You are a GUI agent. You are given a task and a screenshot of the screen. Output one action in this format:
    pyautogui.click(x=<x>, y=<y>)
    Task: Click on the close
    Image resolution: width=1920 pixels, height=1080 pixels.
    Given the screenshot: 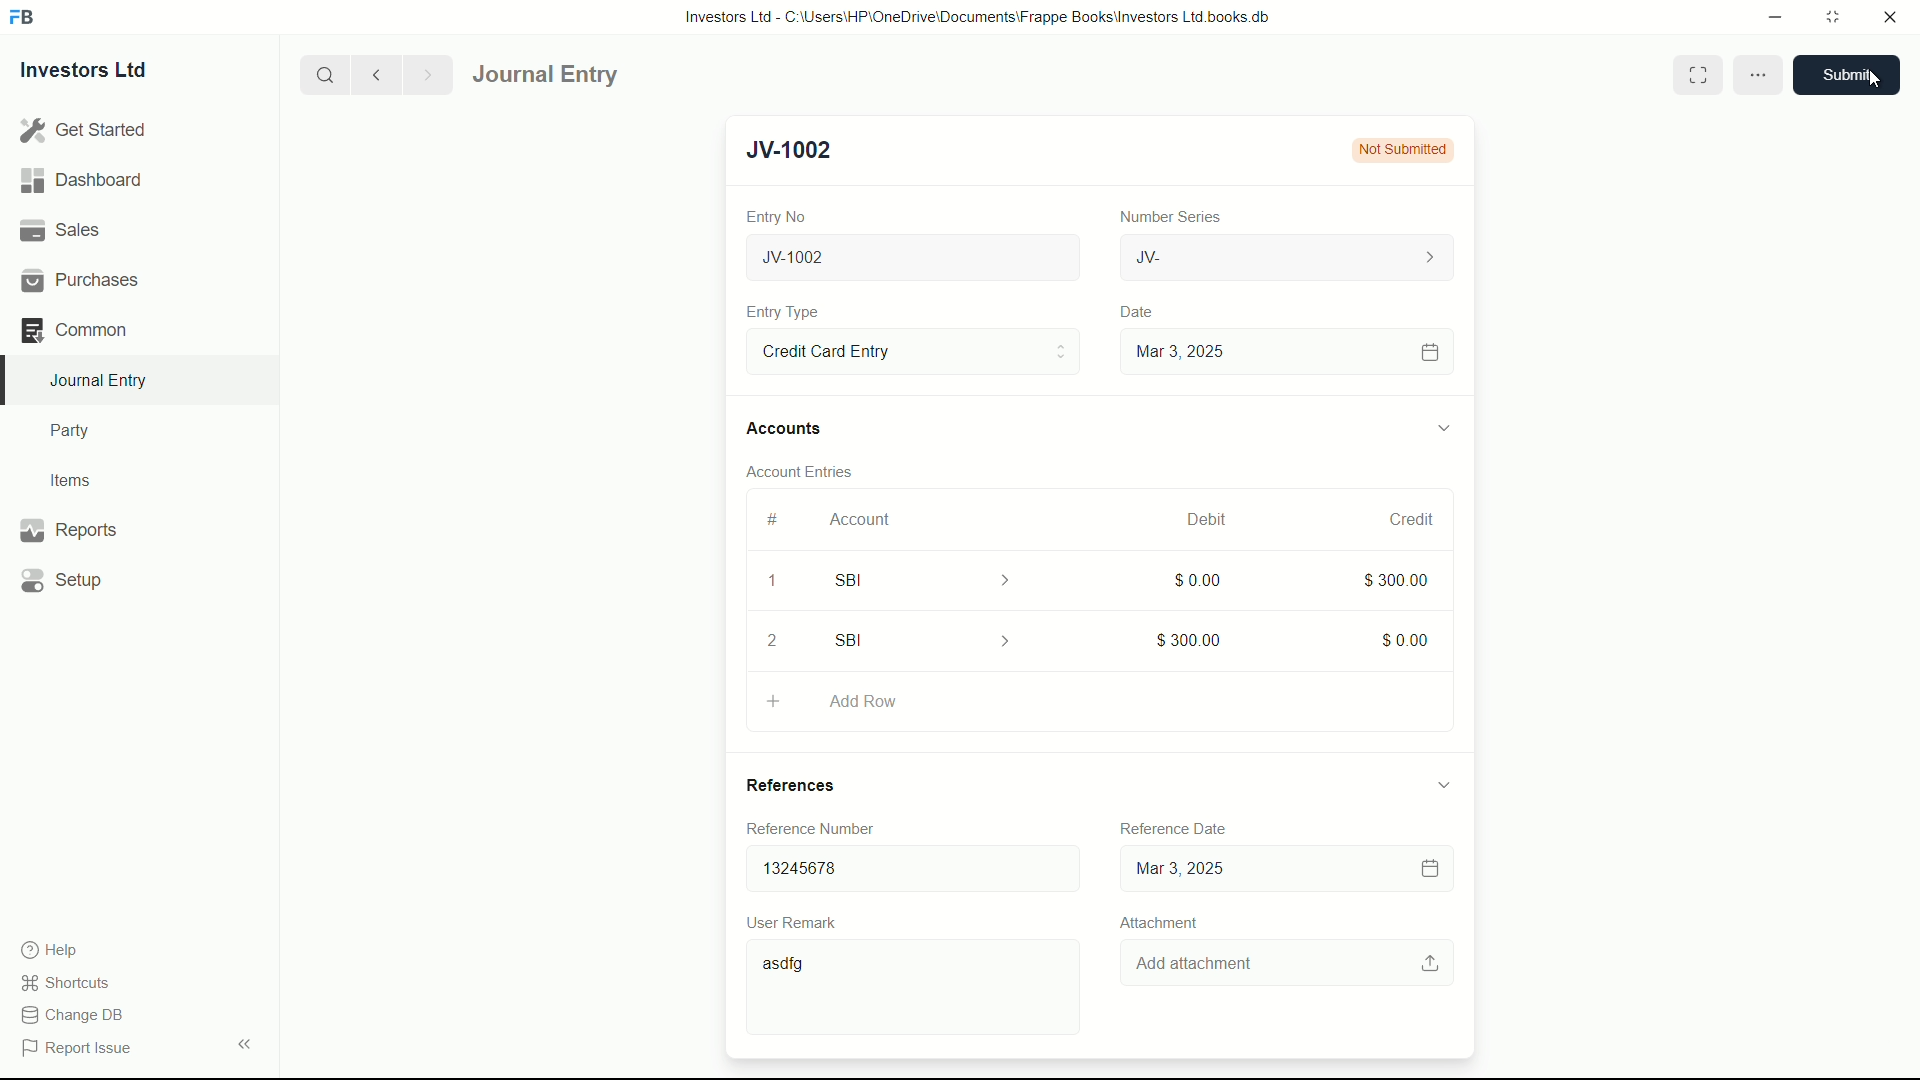 What is the action you would take?
    pyautogui.click(x=1891, y=18)
    